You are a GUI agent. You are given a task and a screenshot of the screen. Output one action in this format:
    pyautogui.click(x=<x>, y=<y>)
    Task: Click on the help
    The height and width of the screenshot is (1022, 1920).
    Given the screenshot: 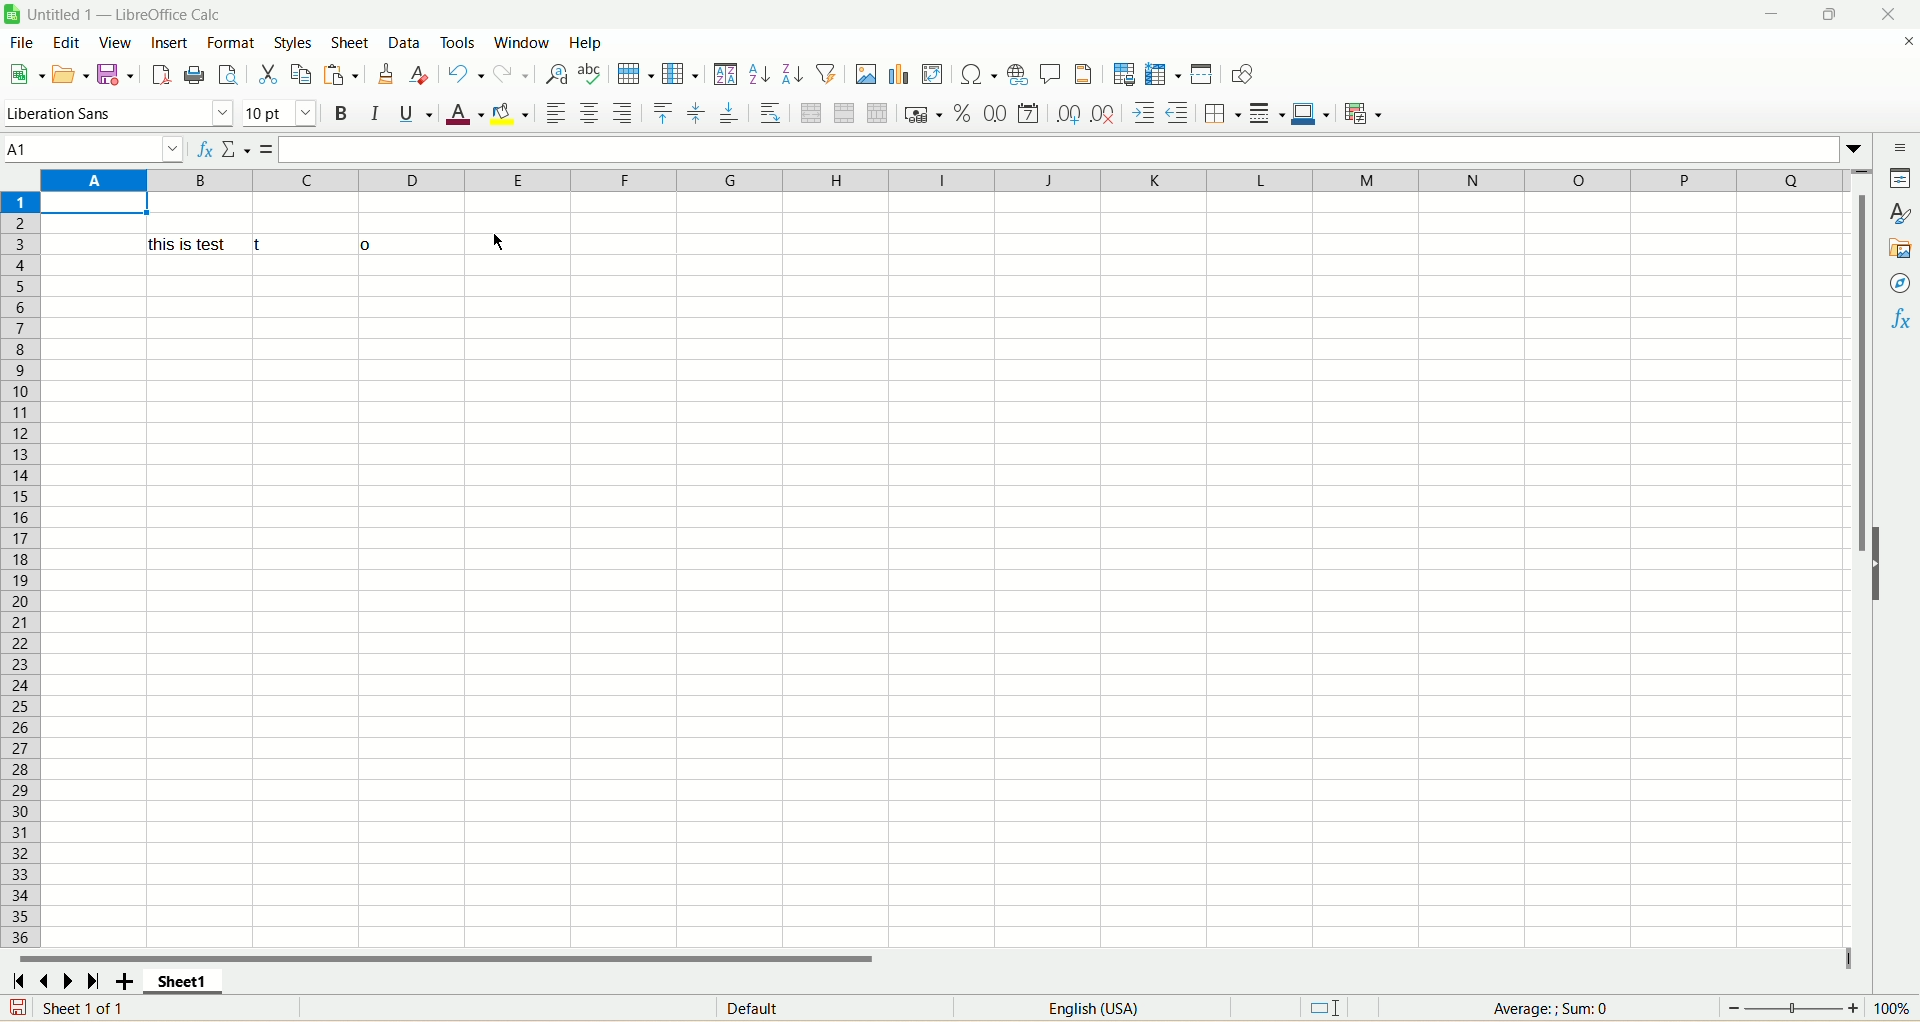 What is the action you would take?
    pyautogui.click(x=585, y=44)
    